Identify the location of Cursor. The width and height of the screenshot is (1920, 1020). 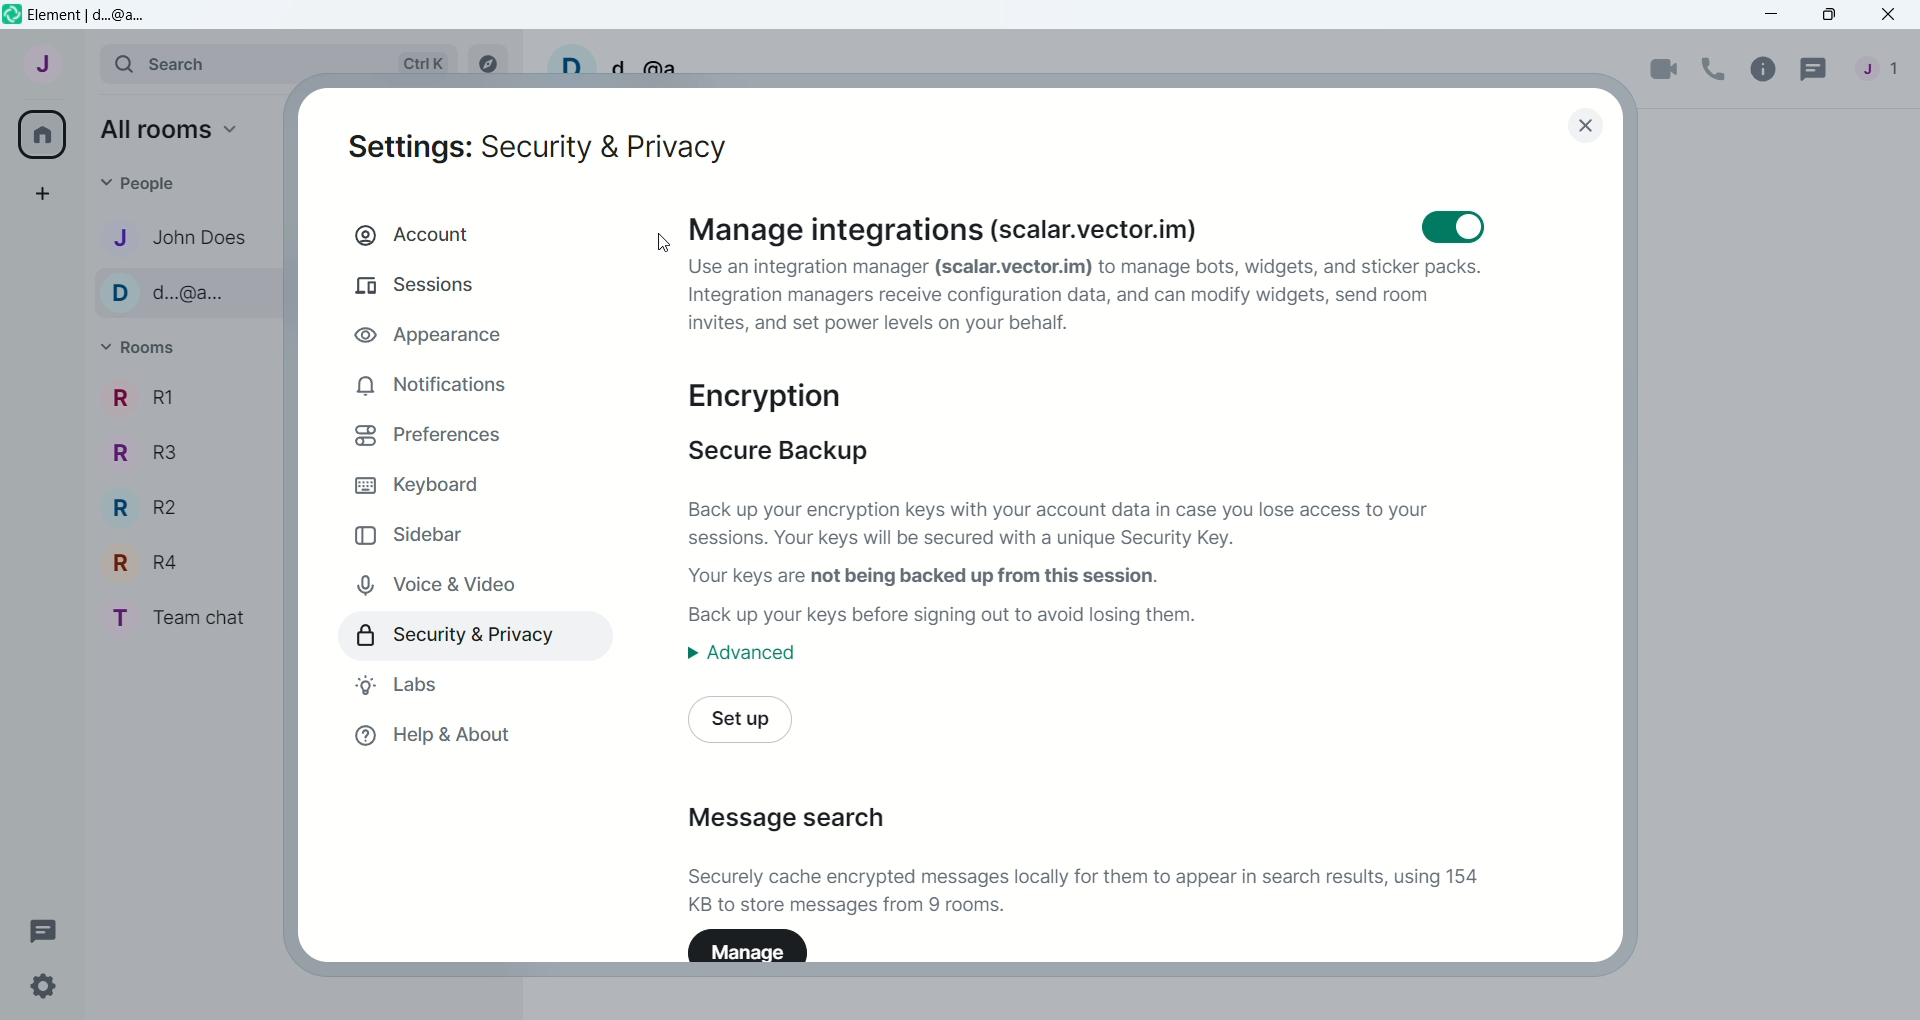
(663, 244).